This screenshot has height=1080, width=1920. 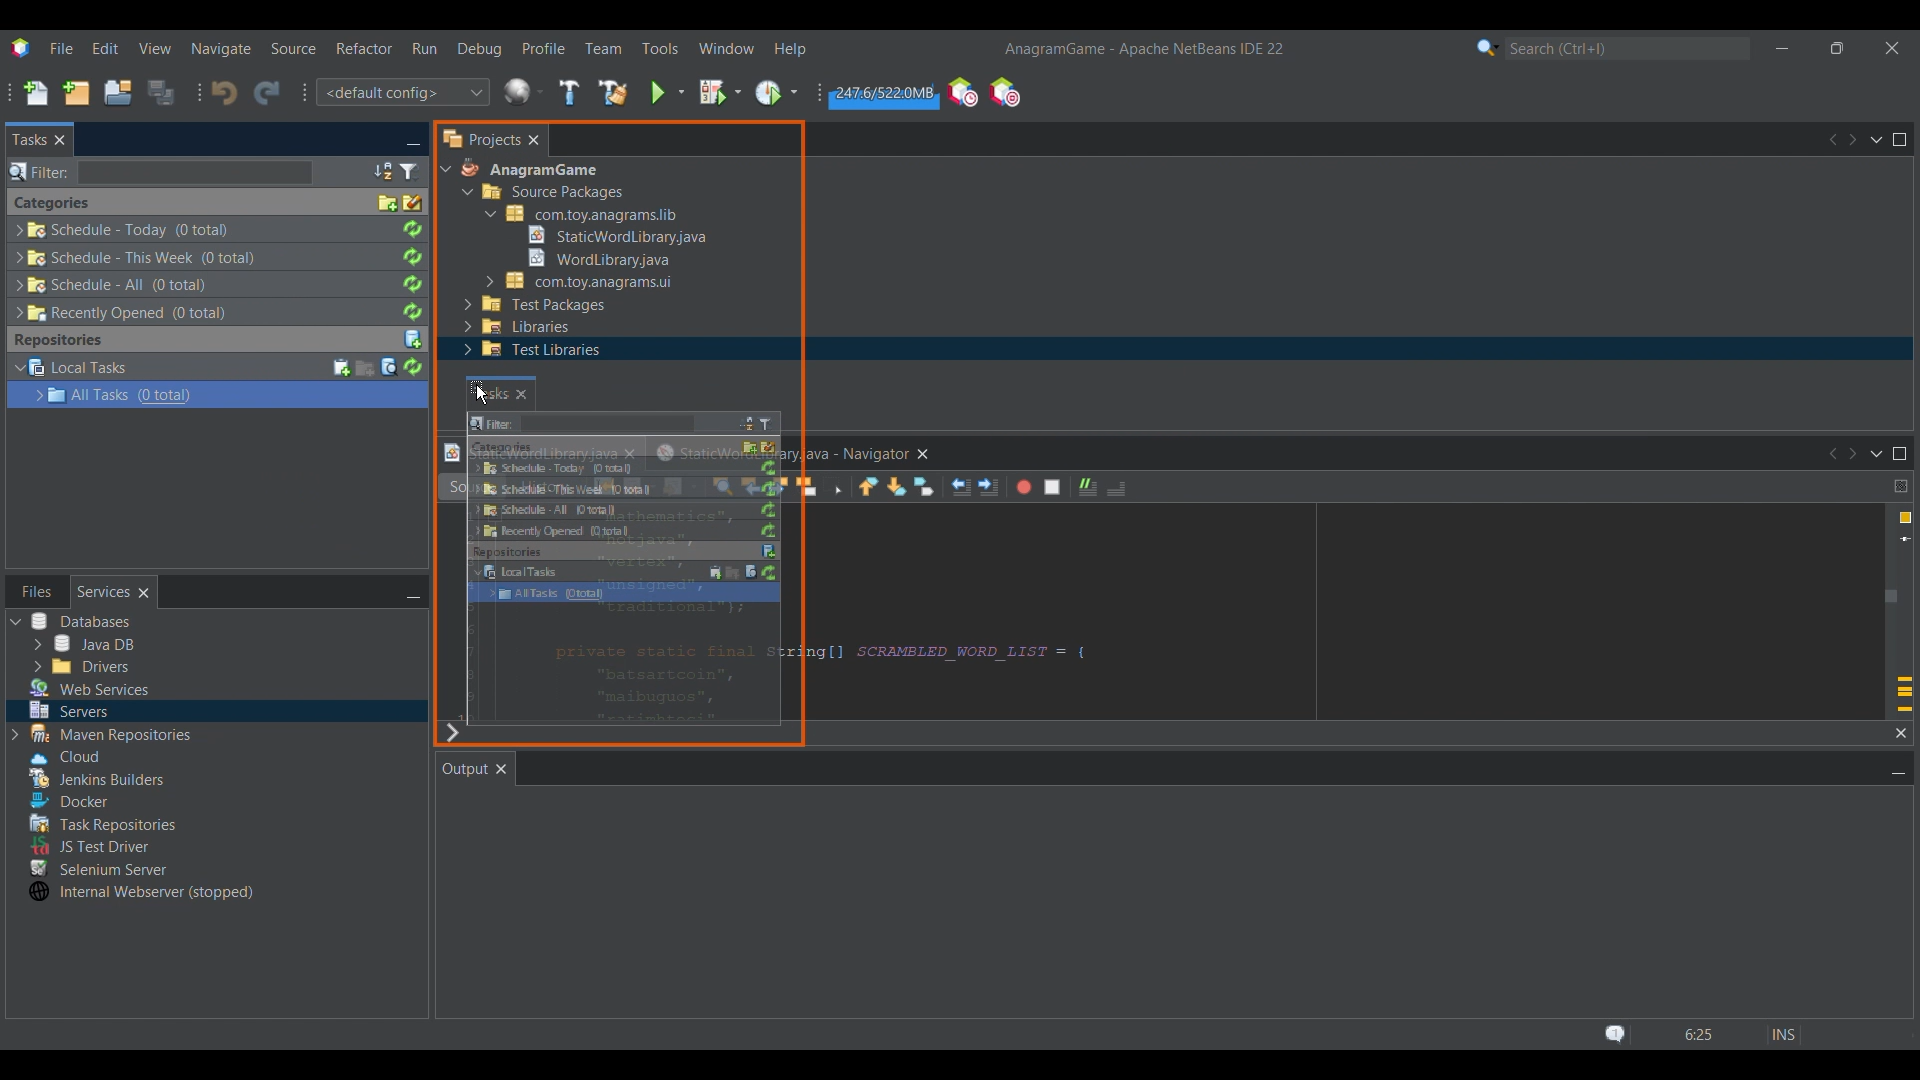 What do you see at coordinates (464, 768) in the screenshot?
I see `Current tab` at bounding box center [464, 768].